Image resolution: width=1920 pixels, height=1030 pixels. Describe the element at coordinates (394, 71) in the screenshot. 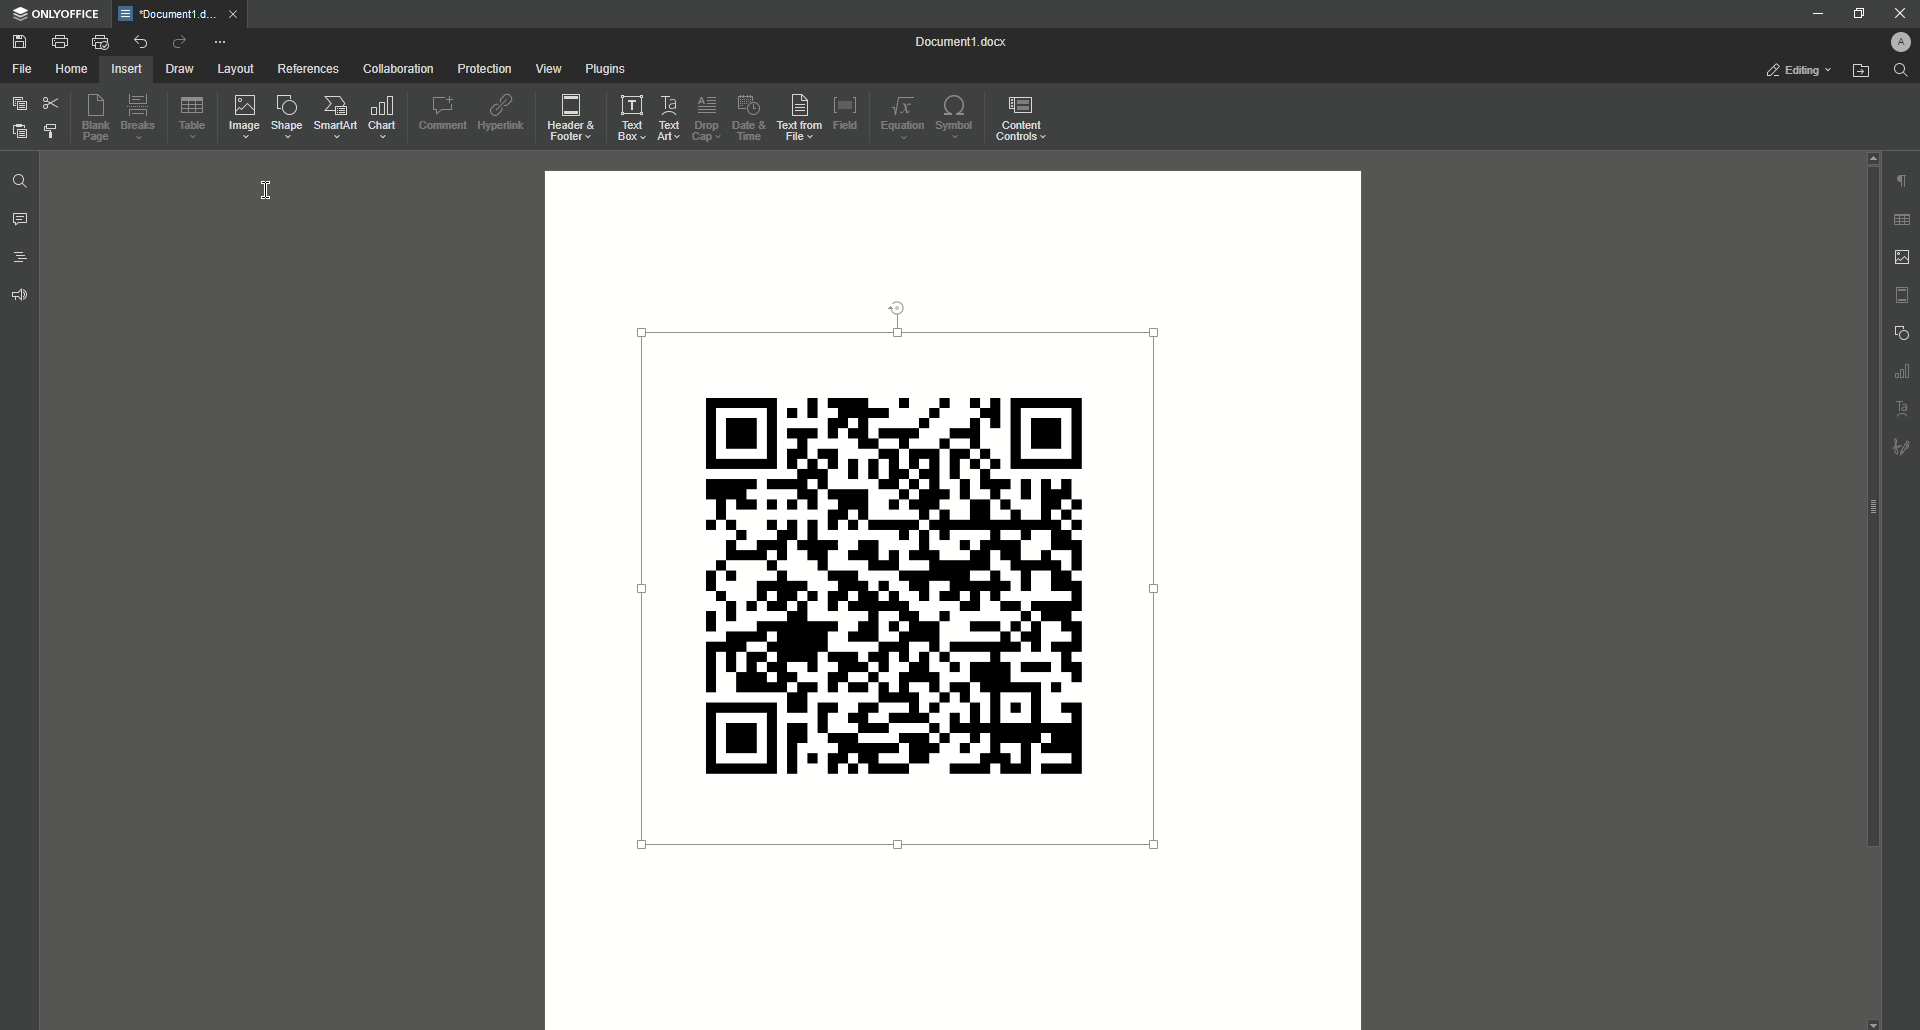

I see `Collaboration` at that location.